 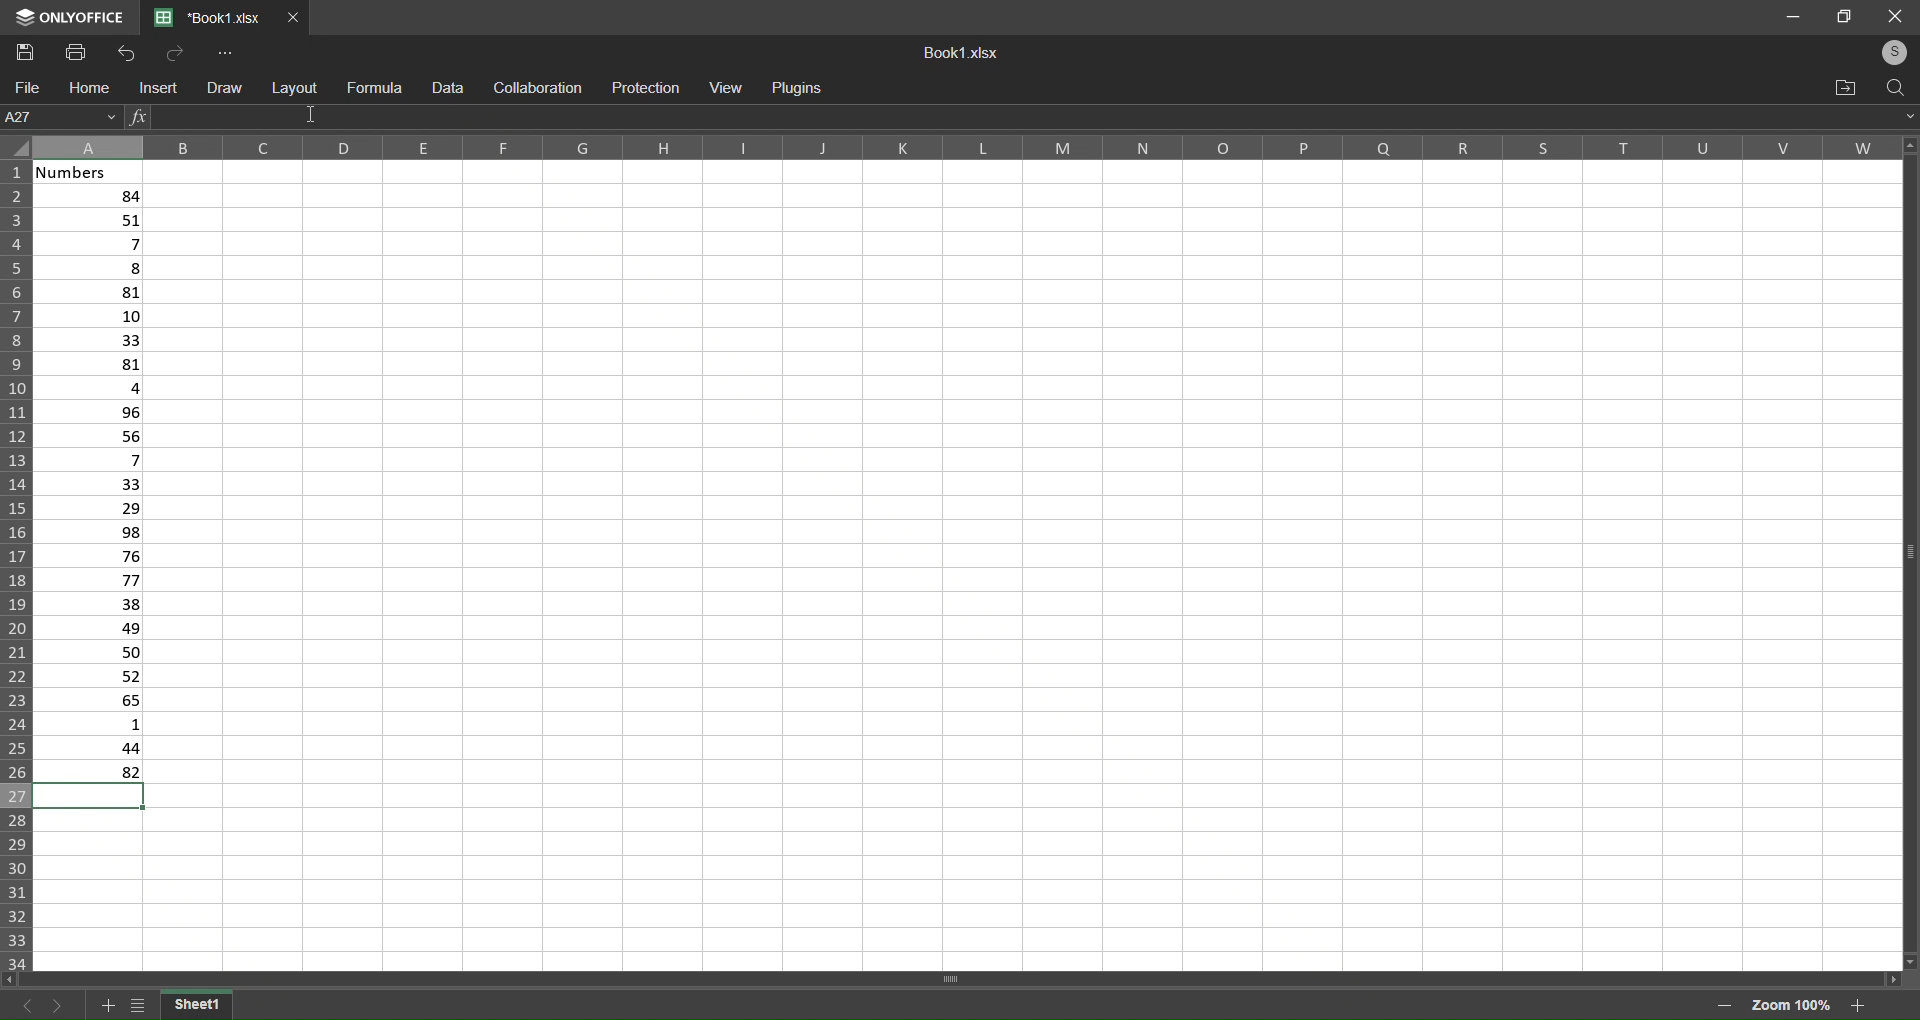 What do you see at coordinates (1907, 959) in the screenshot?
I see `move down` at bounding box center [1907, 959].